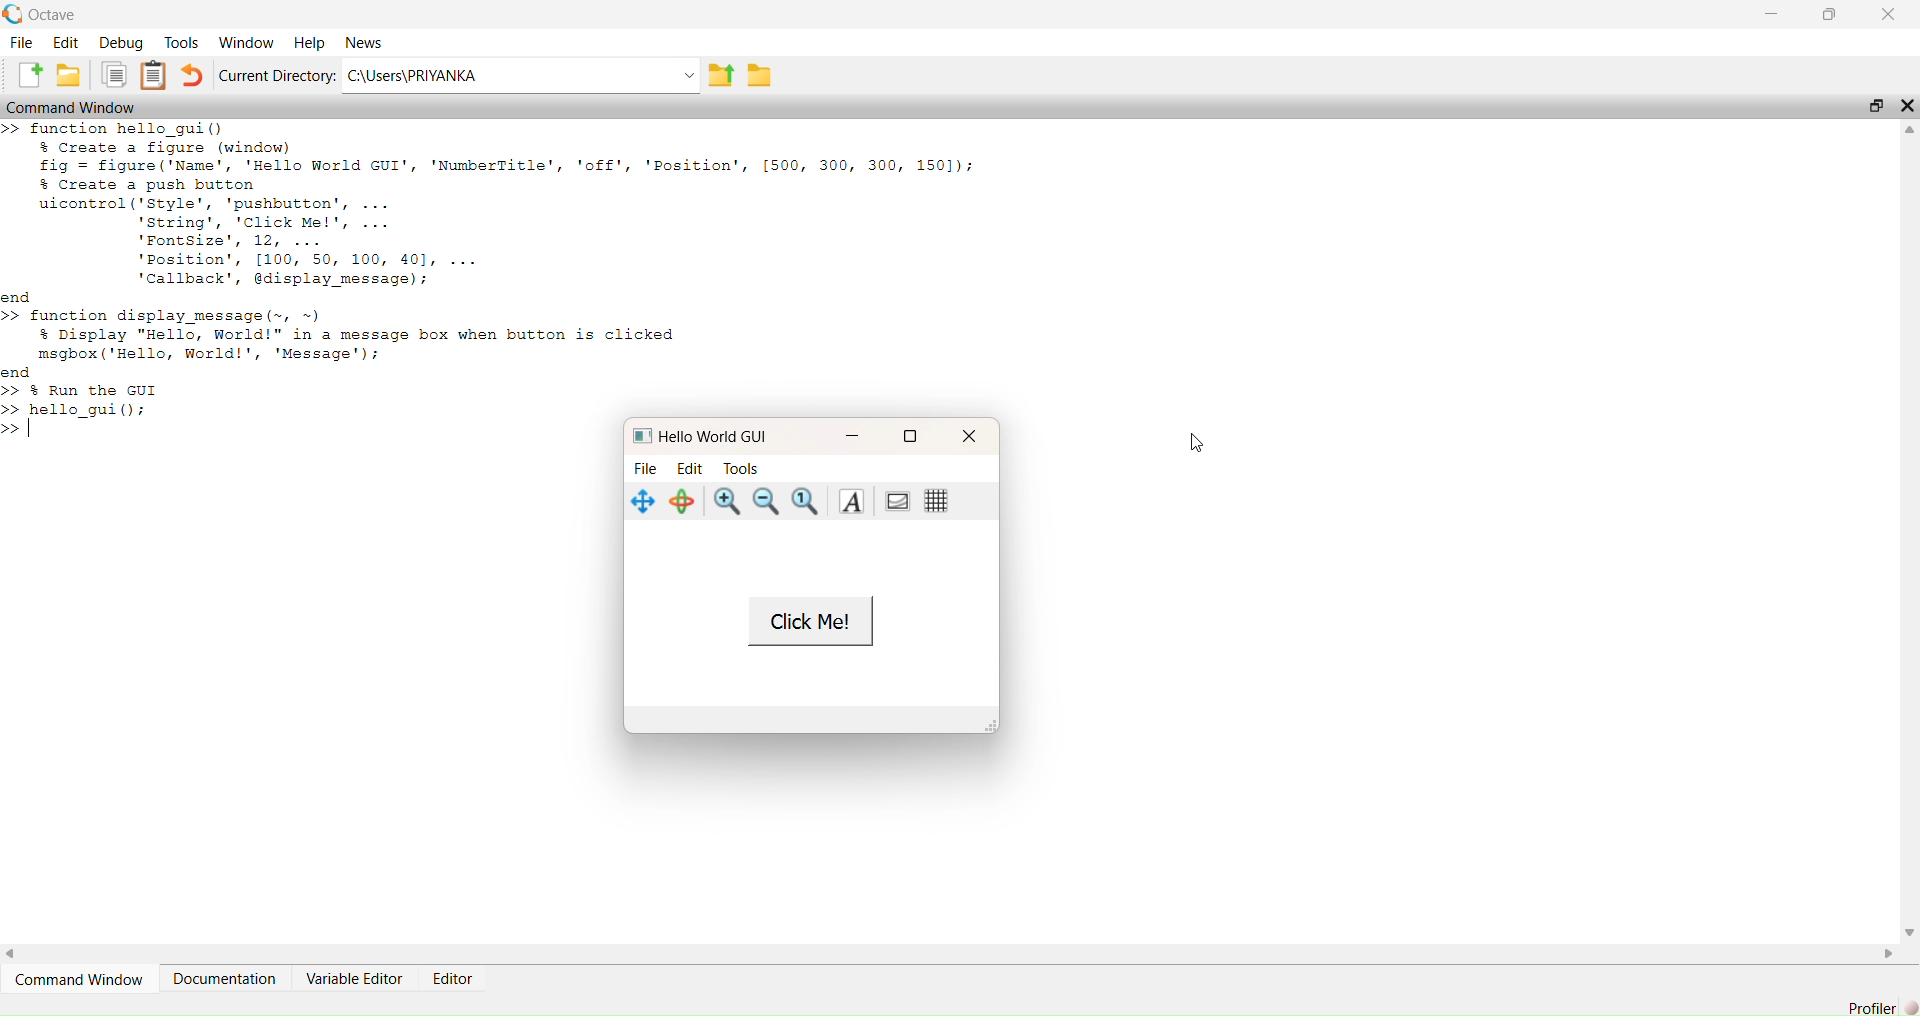 The image size is (1920, 1016). Describe the element at coordinates (724, 503) in the screenshot. I see `zoom in` at that location.